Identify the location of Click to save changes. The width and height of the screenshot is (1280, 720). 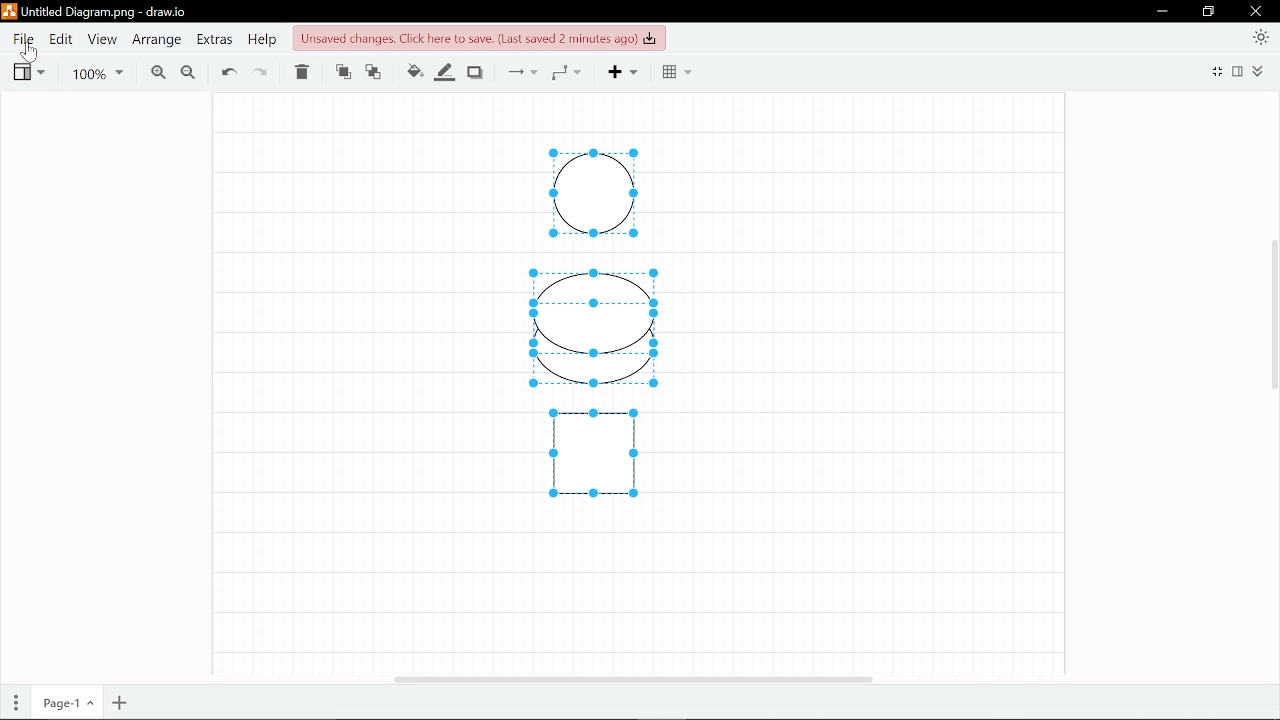
(479, 38).